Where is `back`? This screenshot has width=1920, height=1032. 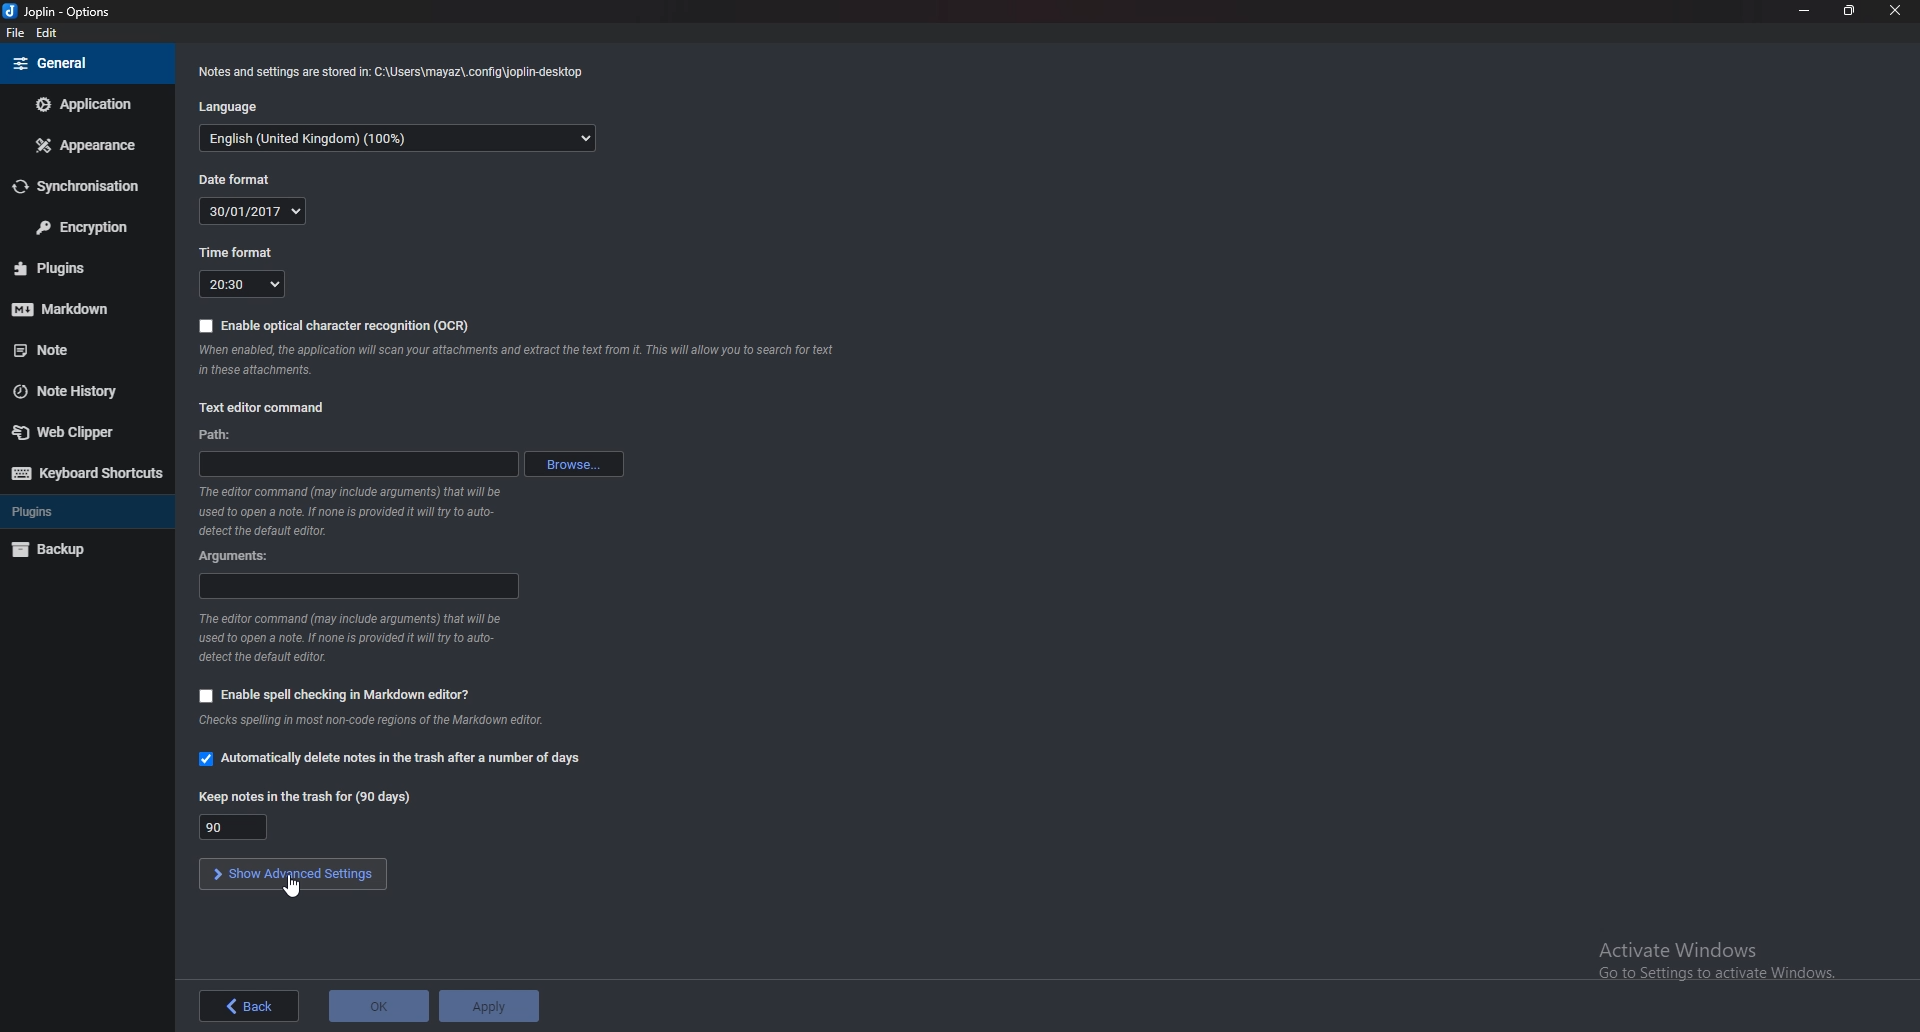
back is located at coordinates (249, 1006).